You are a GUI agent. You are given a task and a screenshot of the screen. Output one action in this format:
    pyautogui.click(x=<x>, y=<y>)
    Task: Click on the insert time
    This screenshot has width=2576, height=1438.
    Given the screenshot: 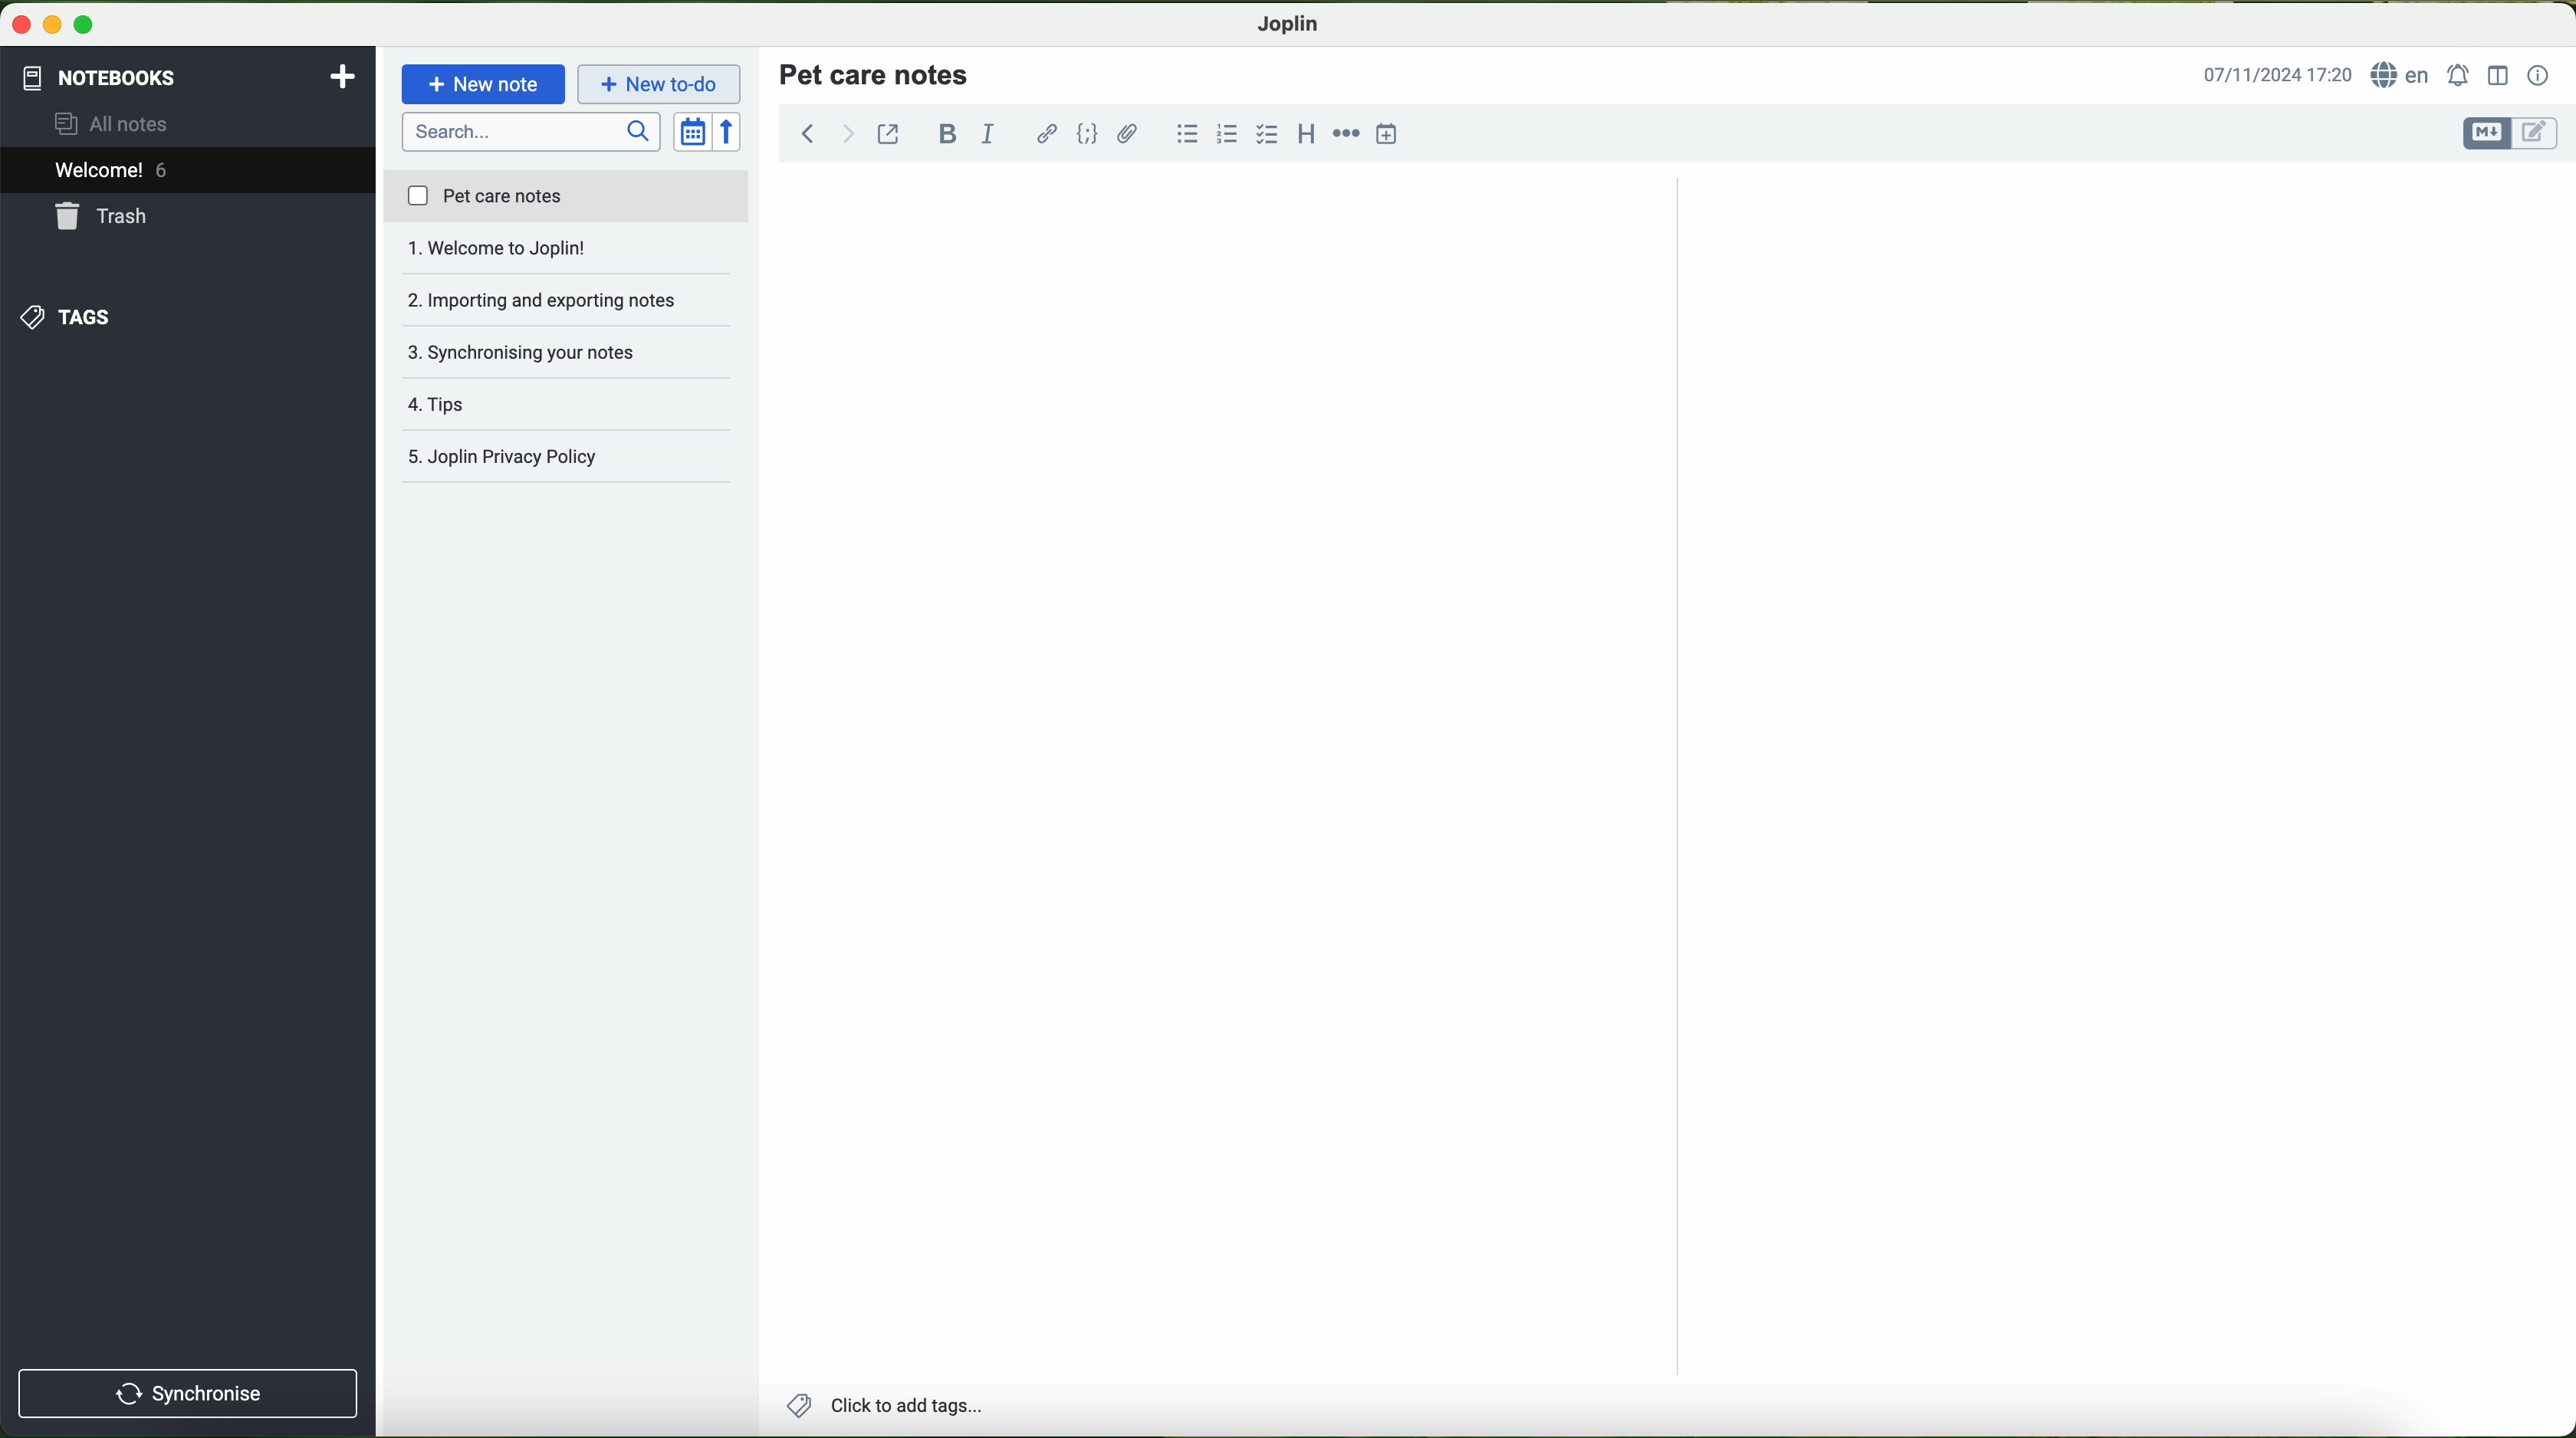 What is the action you would take?
    pyautogui.click(x=1388, y=133)
    